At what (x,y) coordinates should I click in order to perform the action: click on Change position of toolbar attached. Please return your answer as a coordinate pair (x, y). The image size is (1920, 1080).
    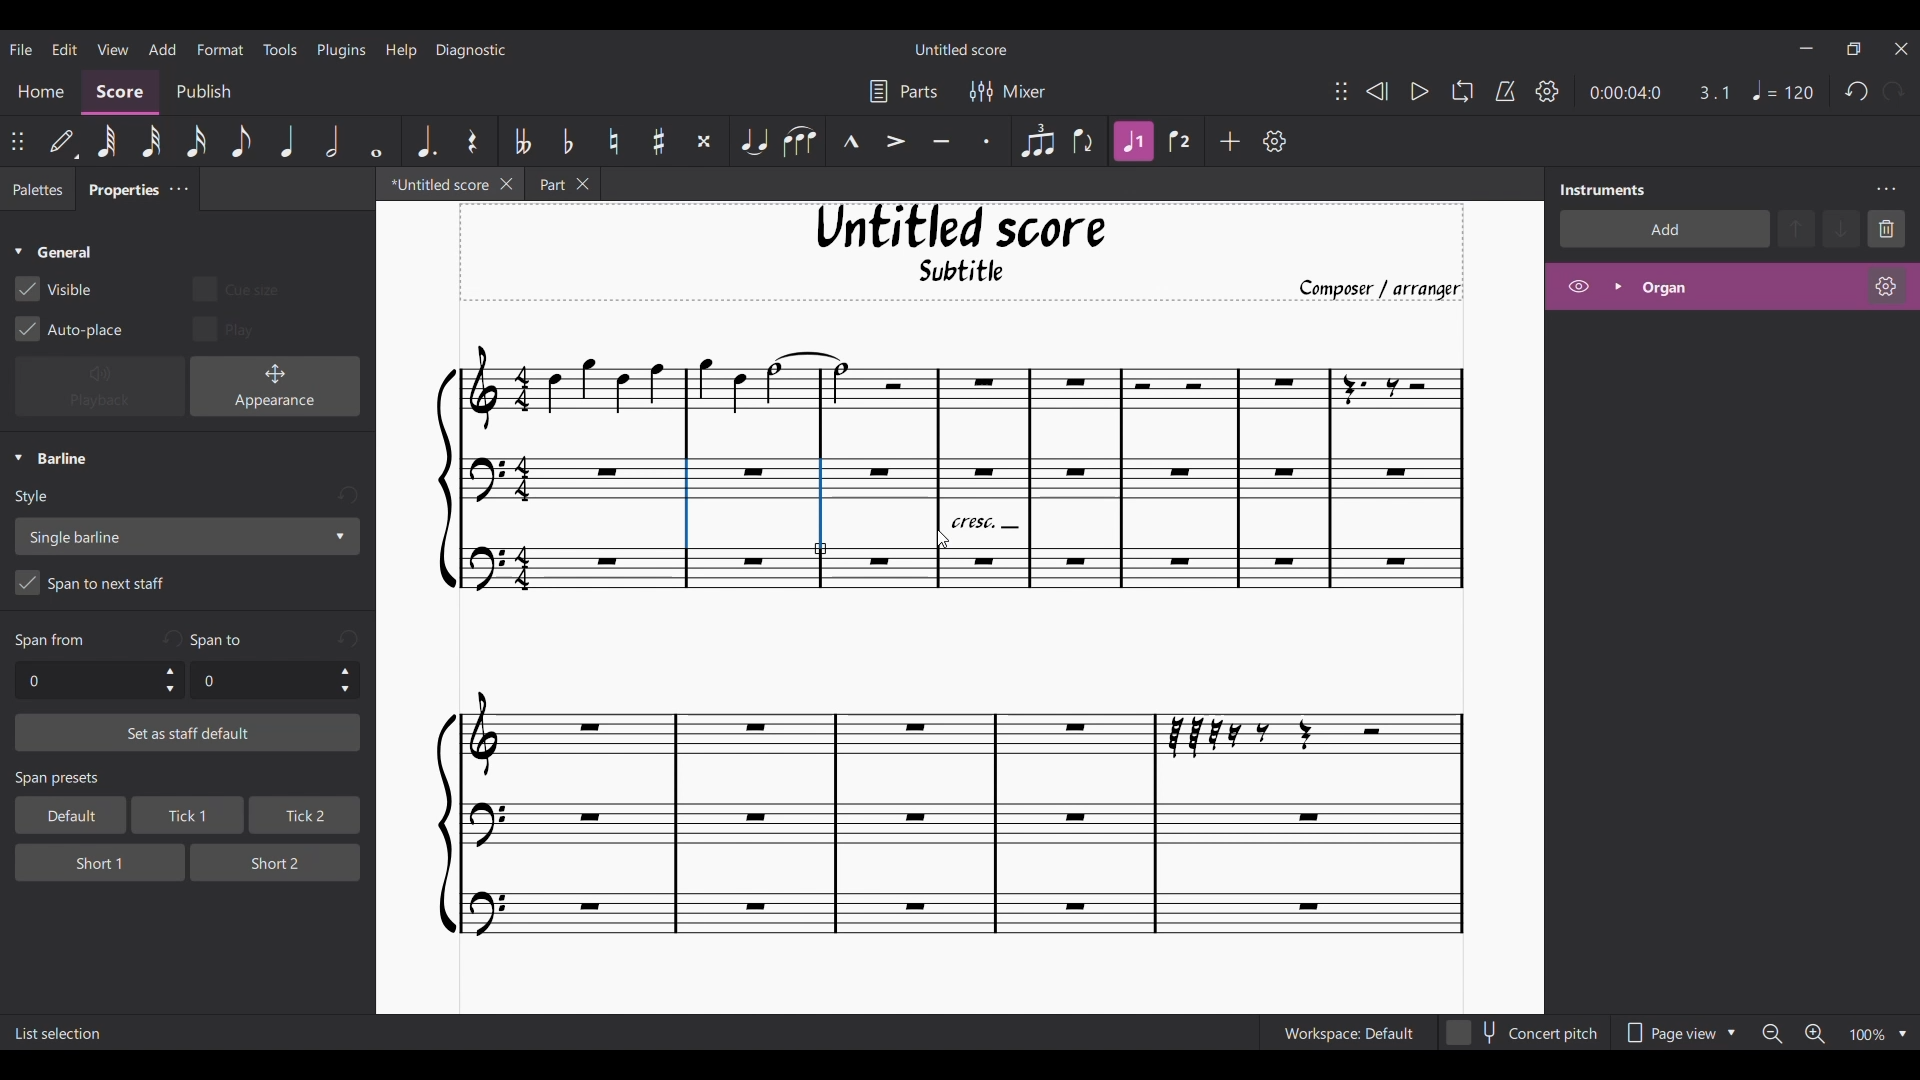
    Looking at the image, I should click on (1340, 91).